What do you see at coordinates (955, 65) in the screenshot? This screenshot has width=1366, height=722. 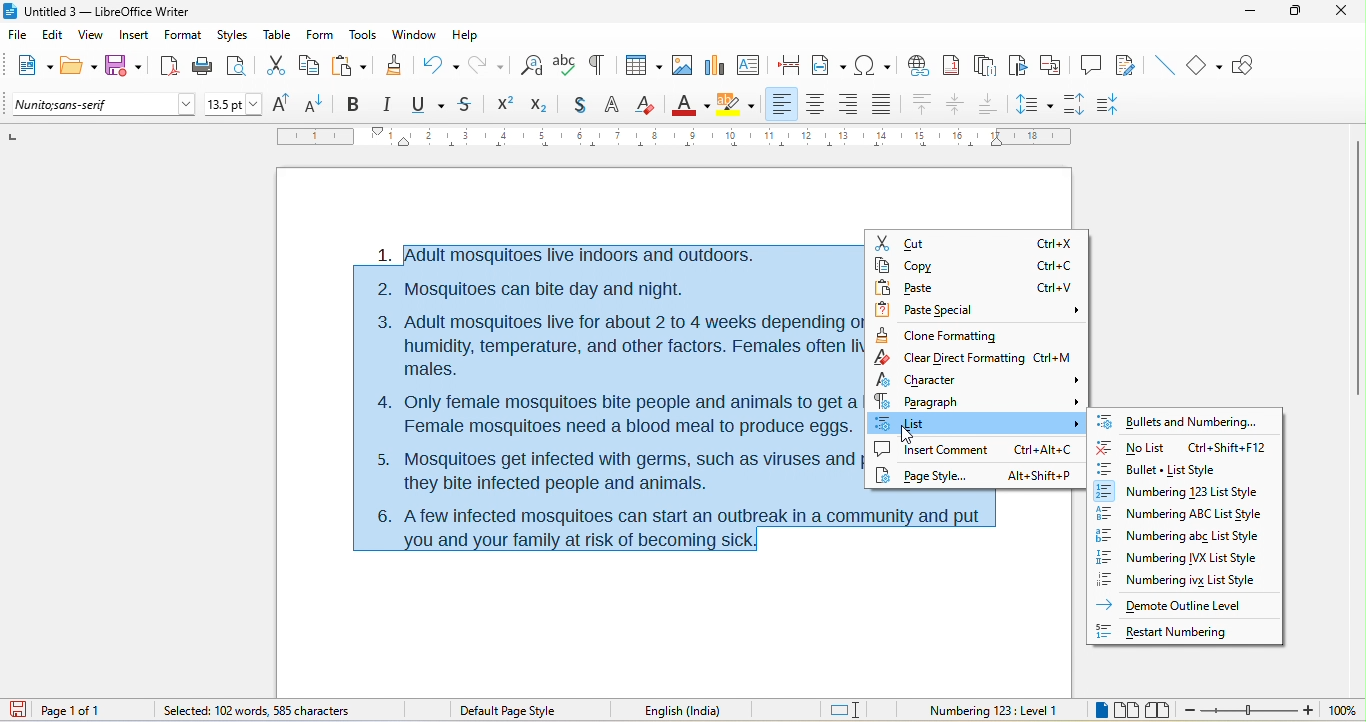 I see `footnote` at bounding box center [955, 65].